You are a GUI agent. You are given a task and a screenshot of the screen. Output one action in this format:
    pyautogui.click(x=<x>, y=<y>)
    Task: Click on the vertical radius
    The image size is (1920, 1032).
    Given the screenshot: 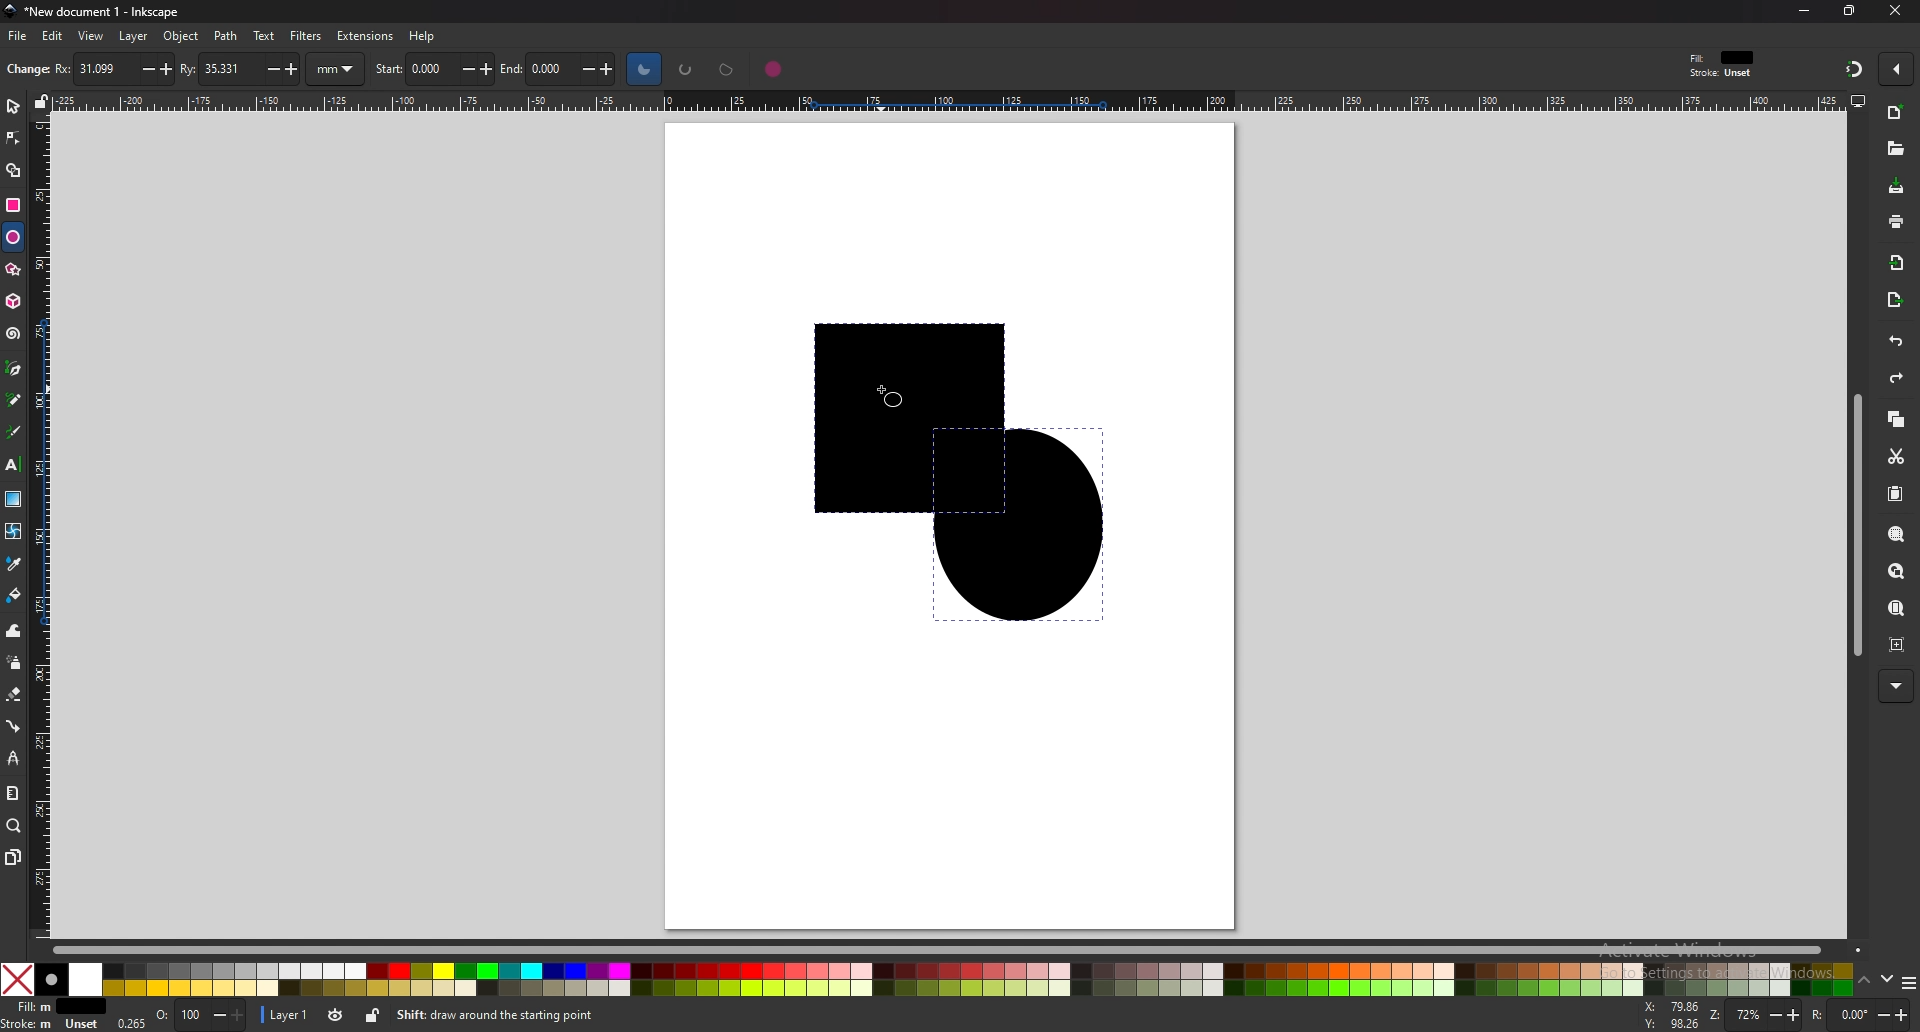 What is the action you would take?
    pyautogui.click(x=241, y=67)
    